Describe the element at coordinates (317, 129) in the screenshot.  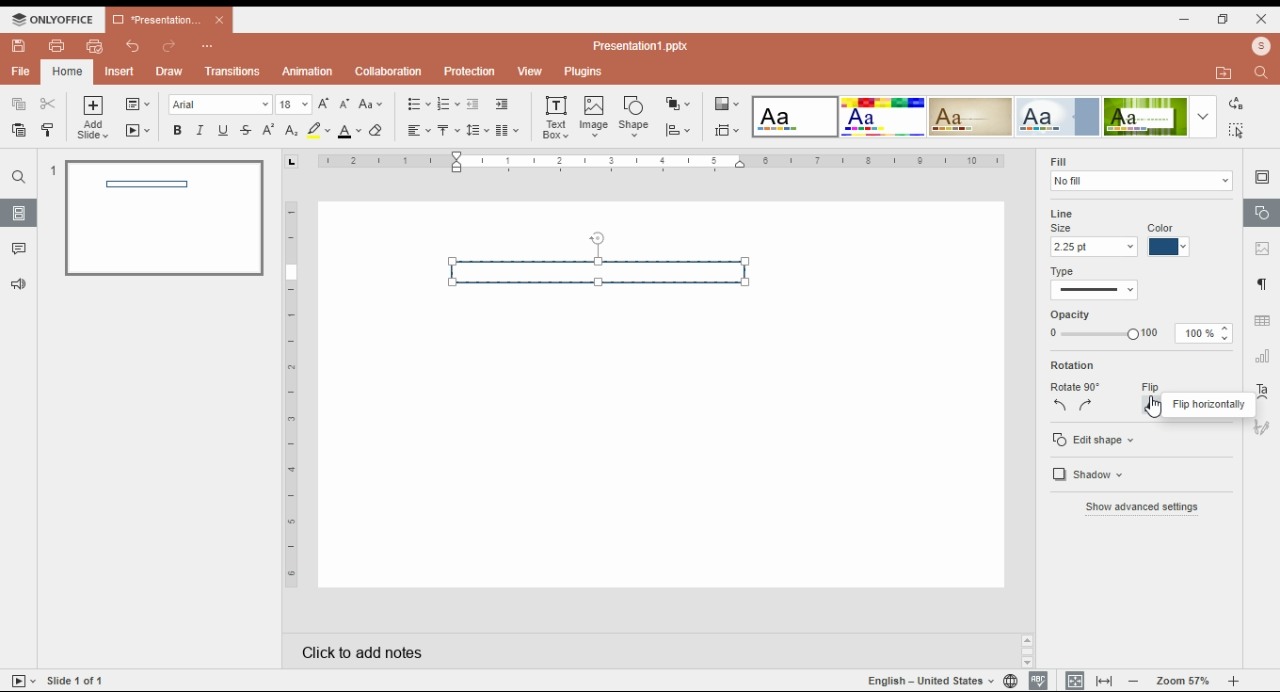
I see `highlight color` at that location.